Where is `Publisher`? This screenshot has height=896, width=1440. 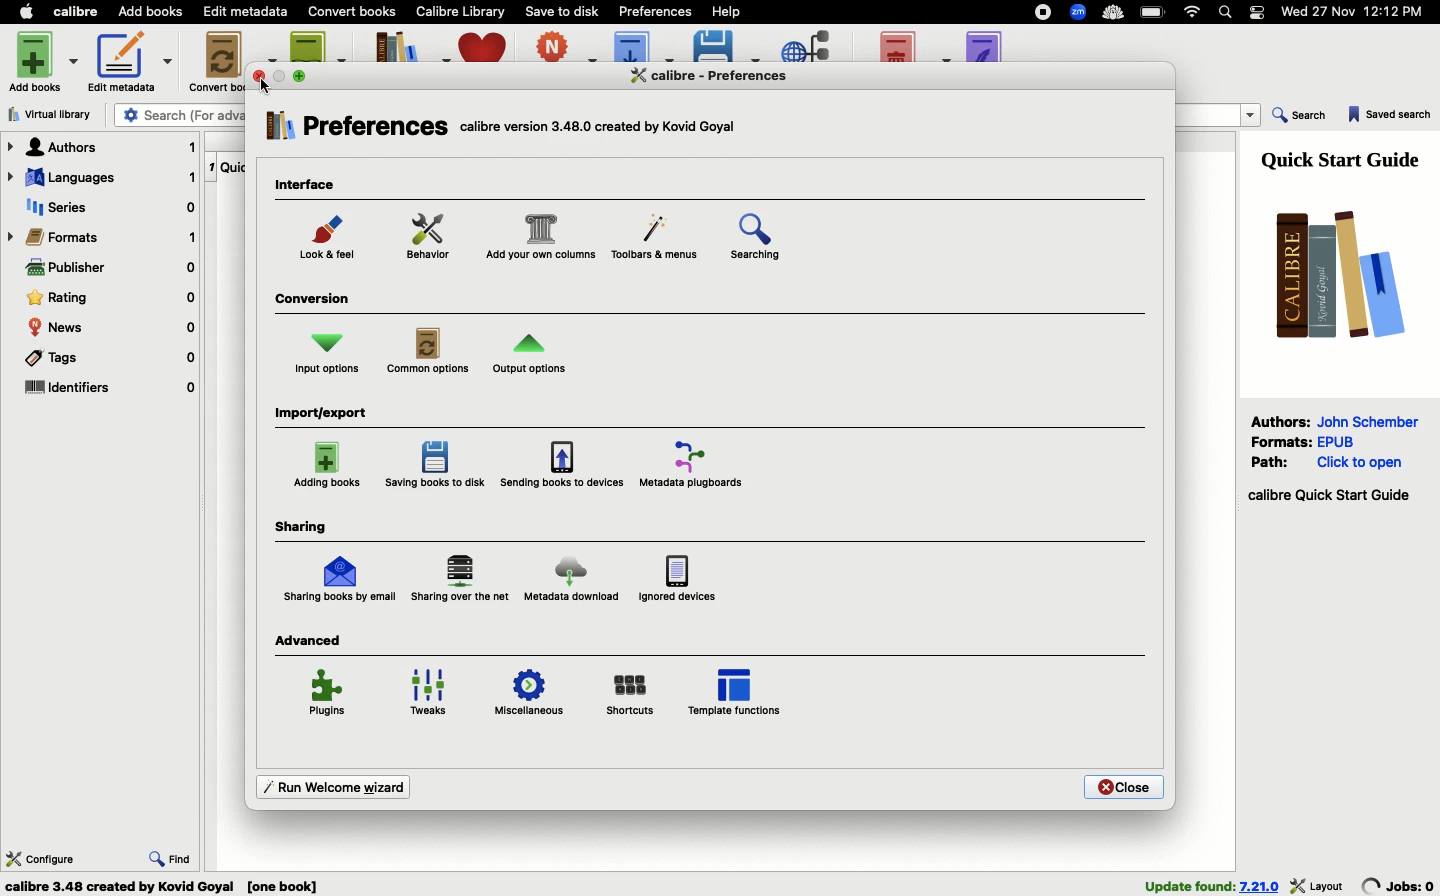 Publisher is located at coordinates (110, 270).